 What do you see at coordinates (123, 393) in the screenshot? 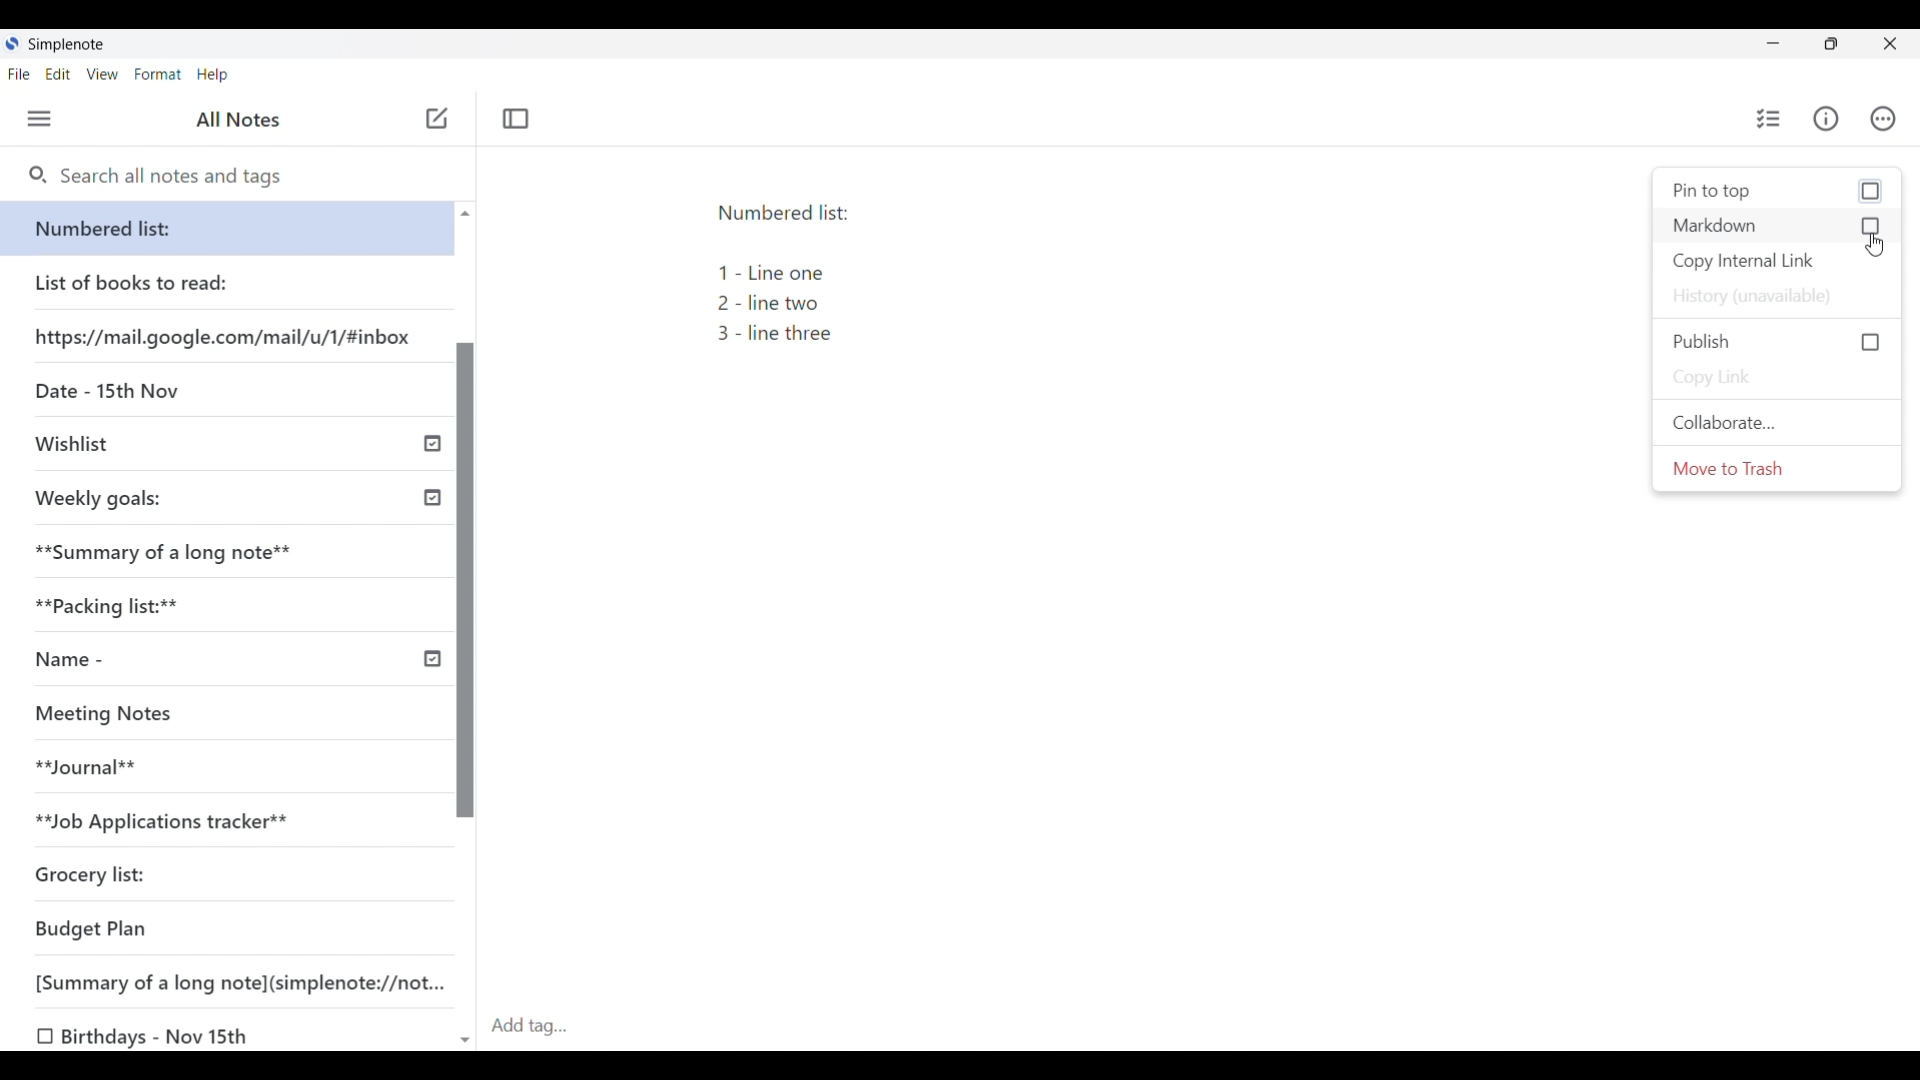
I see `Date - 15th Nov` at bounding box center [123, 393].